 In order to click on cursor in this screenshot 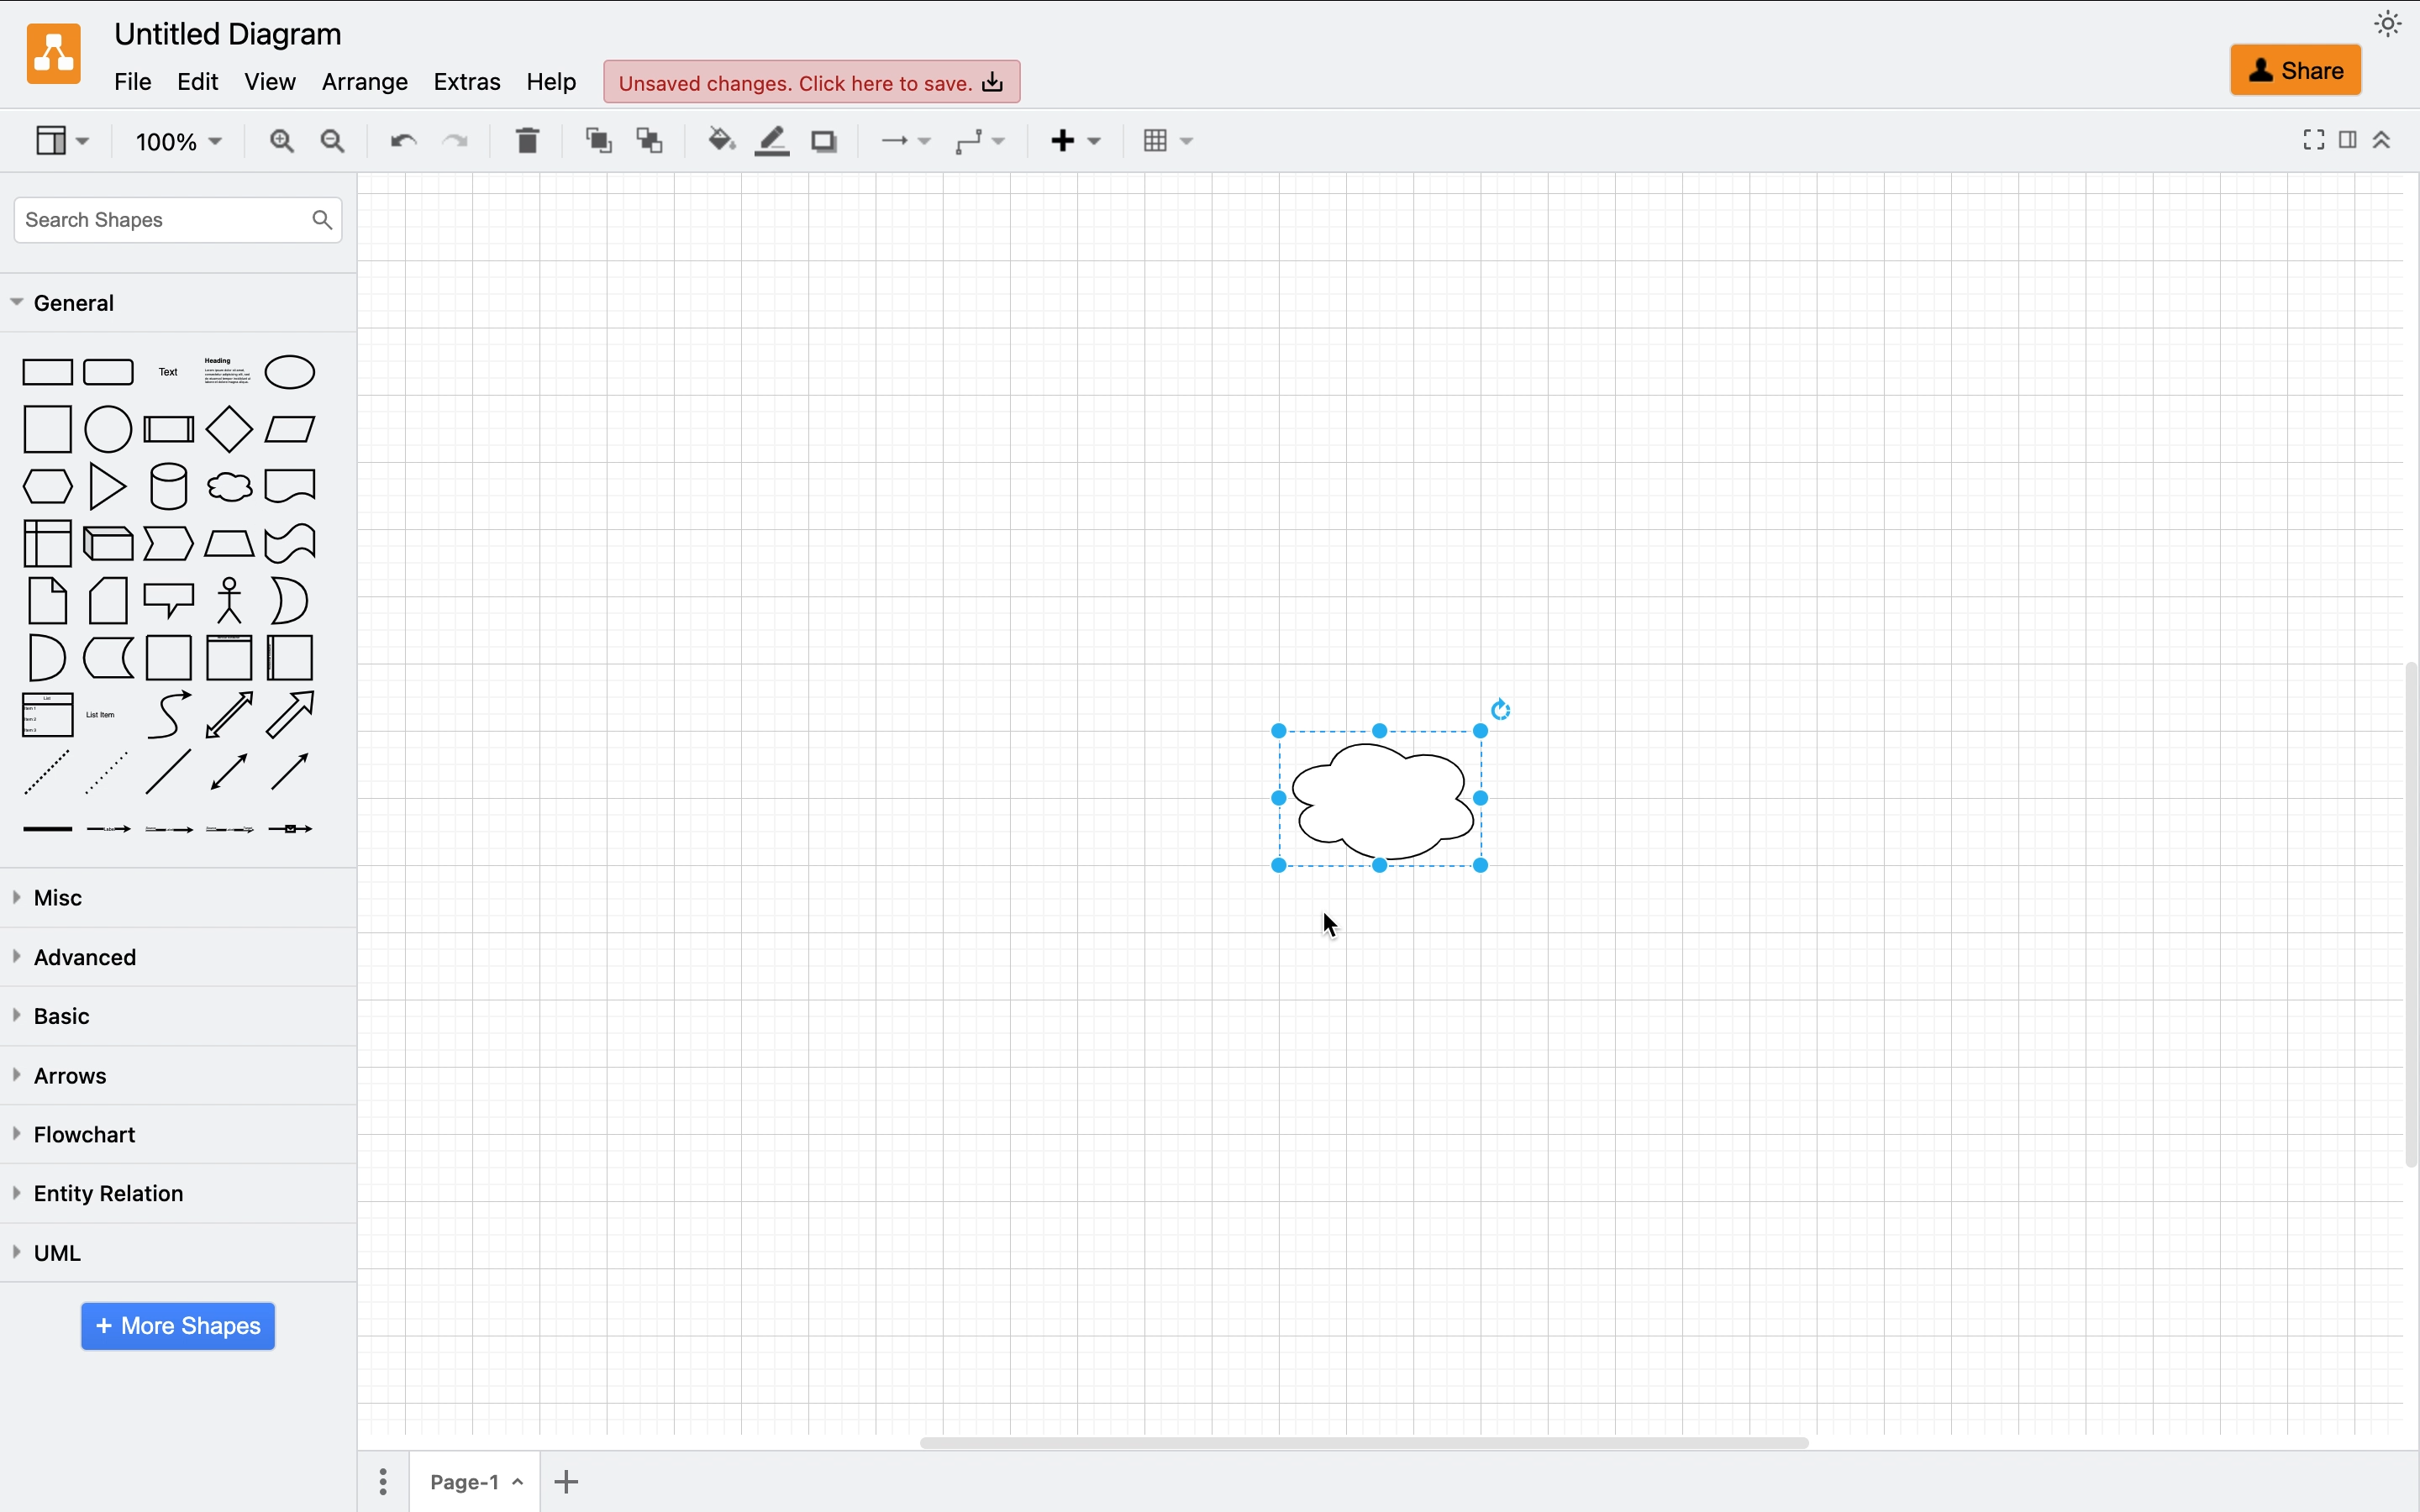, I will do `click(1341, 927)`.